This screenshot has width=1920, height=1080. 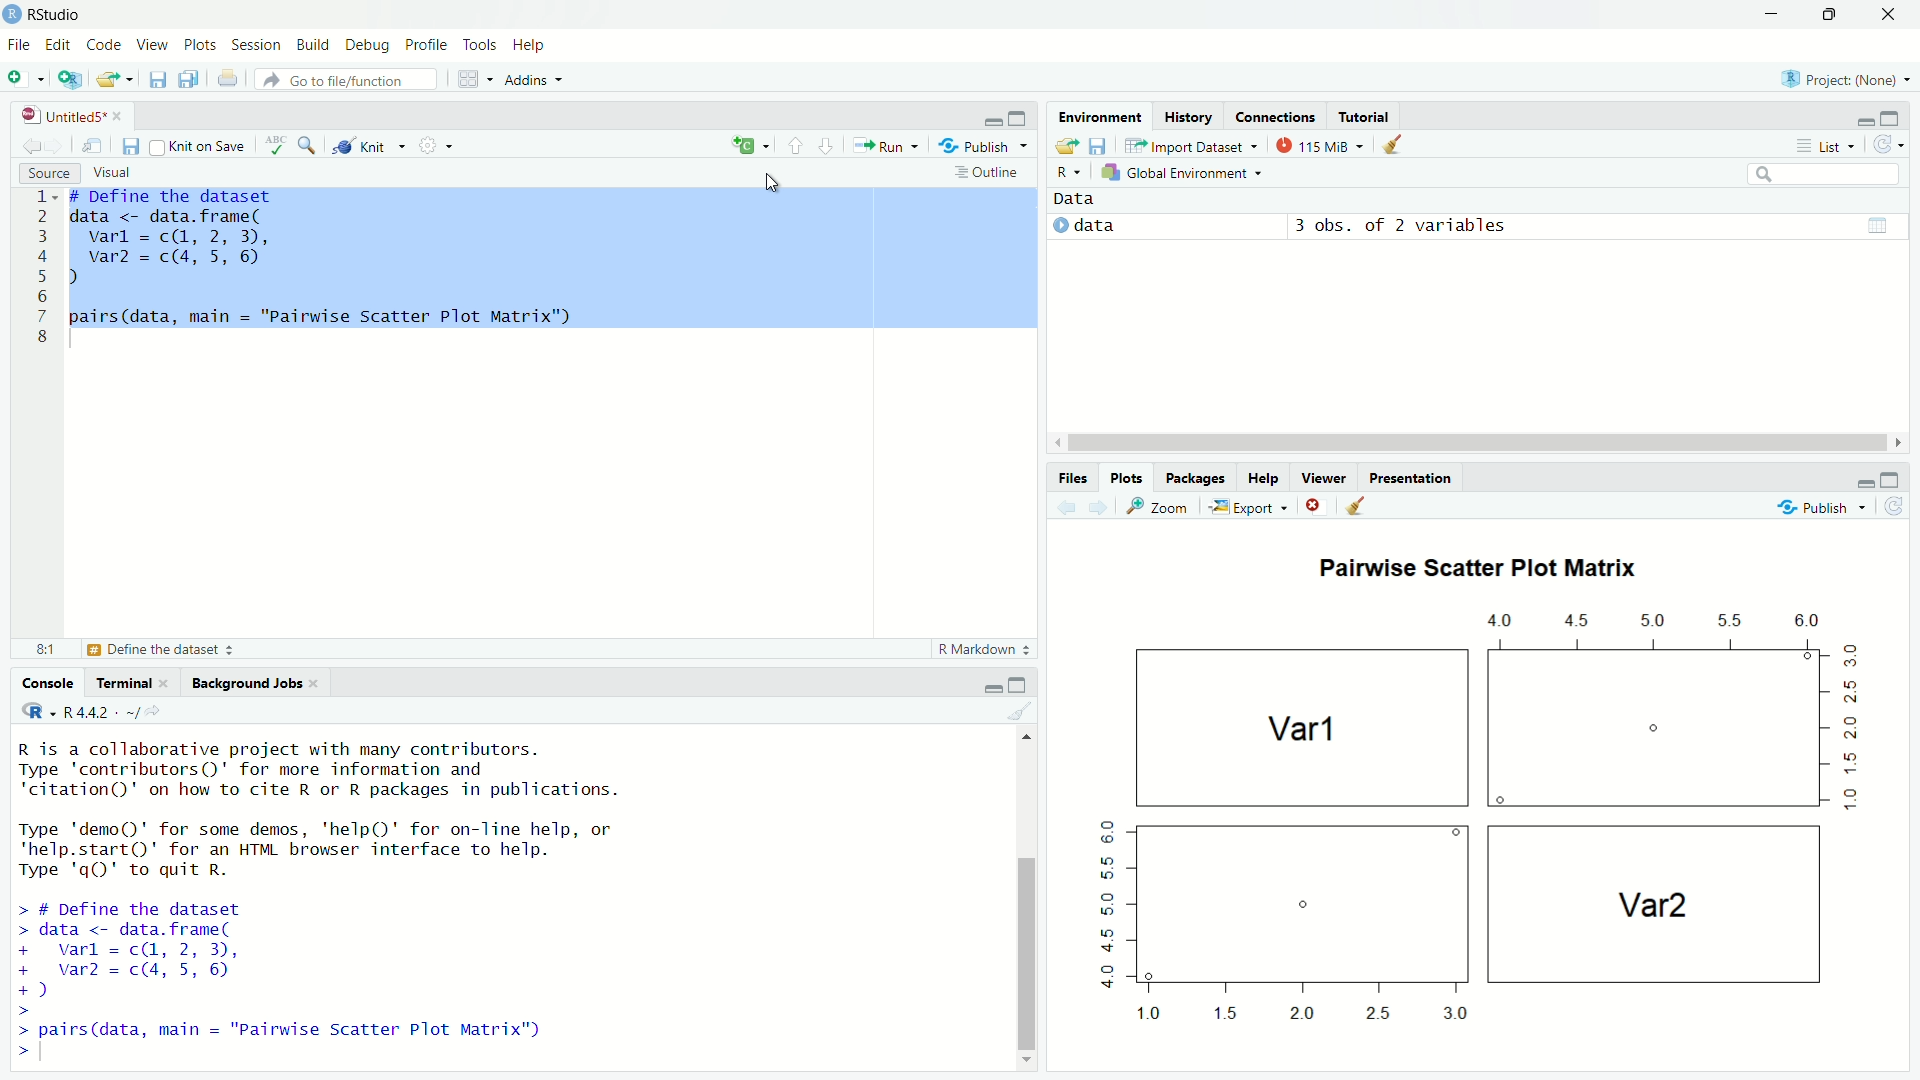 I want to click on Clear console (Ctrl +L), so click(x=1353, y=505).